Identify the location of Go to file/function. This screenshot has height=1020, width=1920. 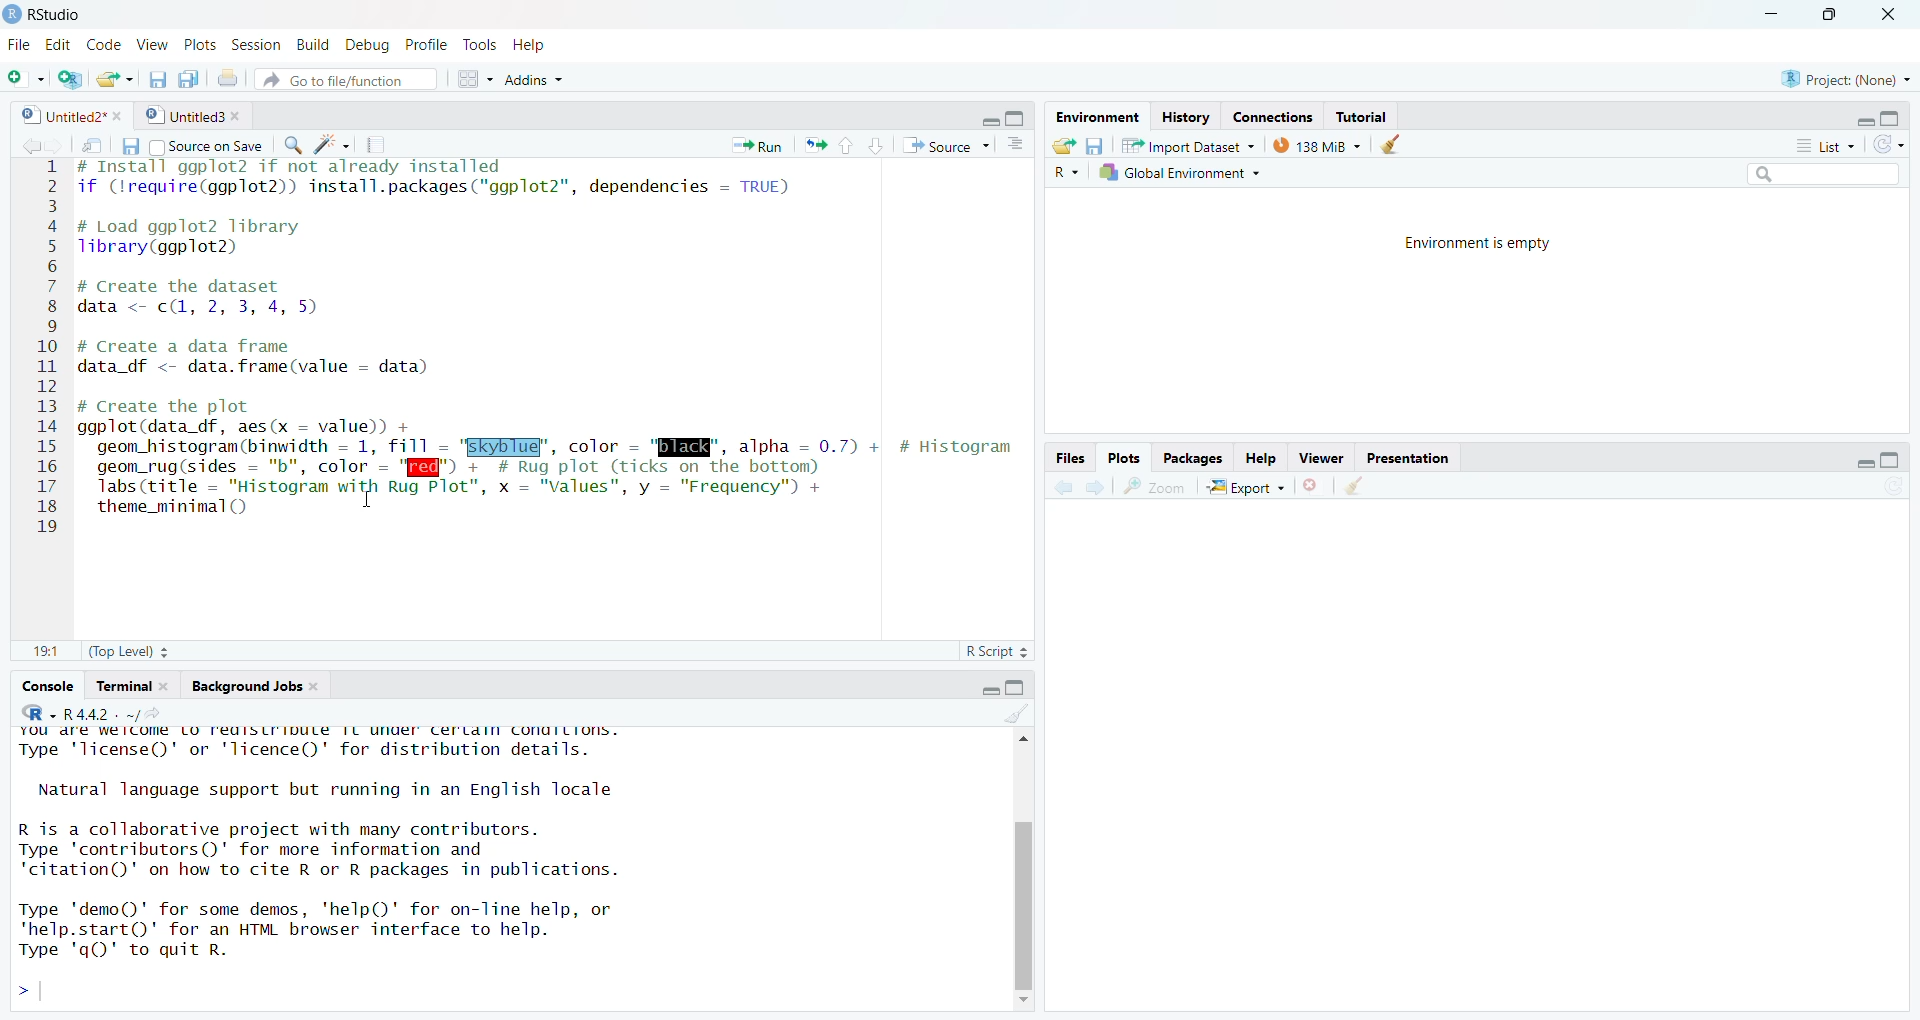
(340, 78).